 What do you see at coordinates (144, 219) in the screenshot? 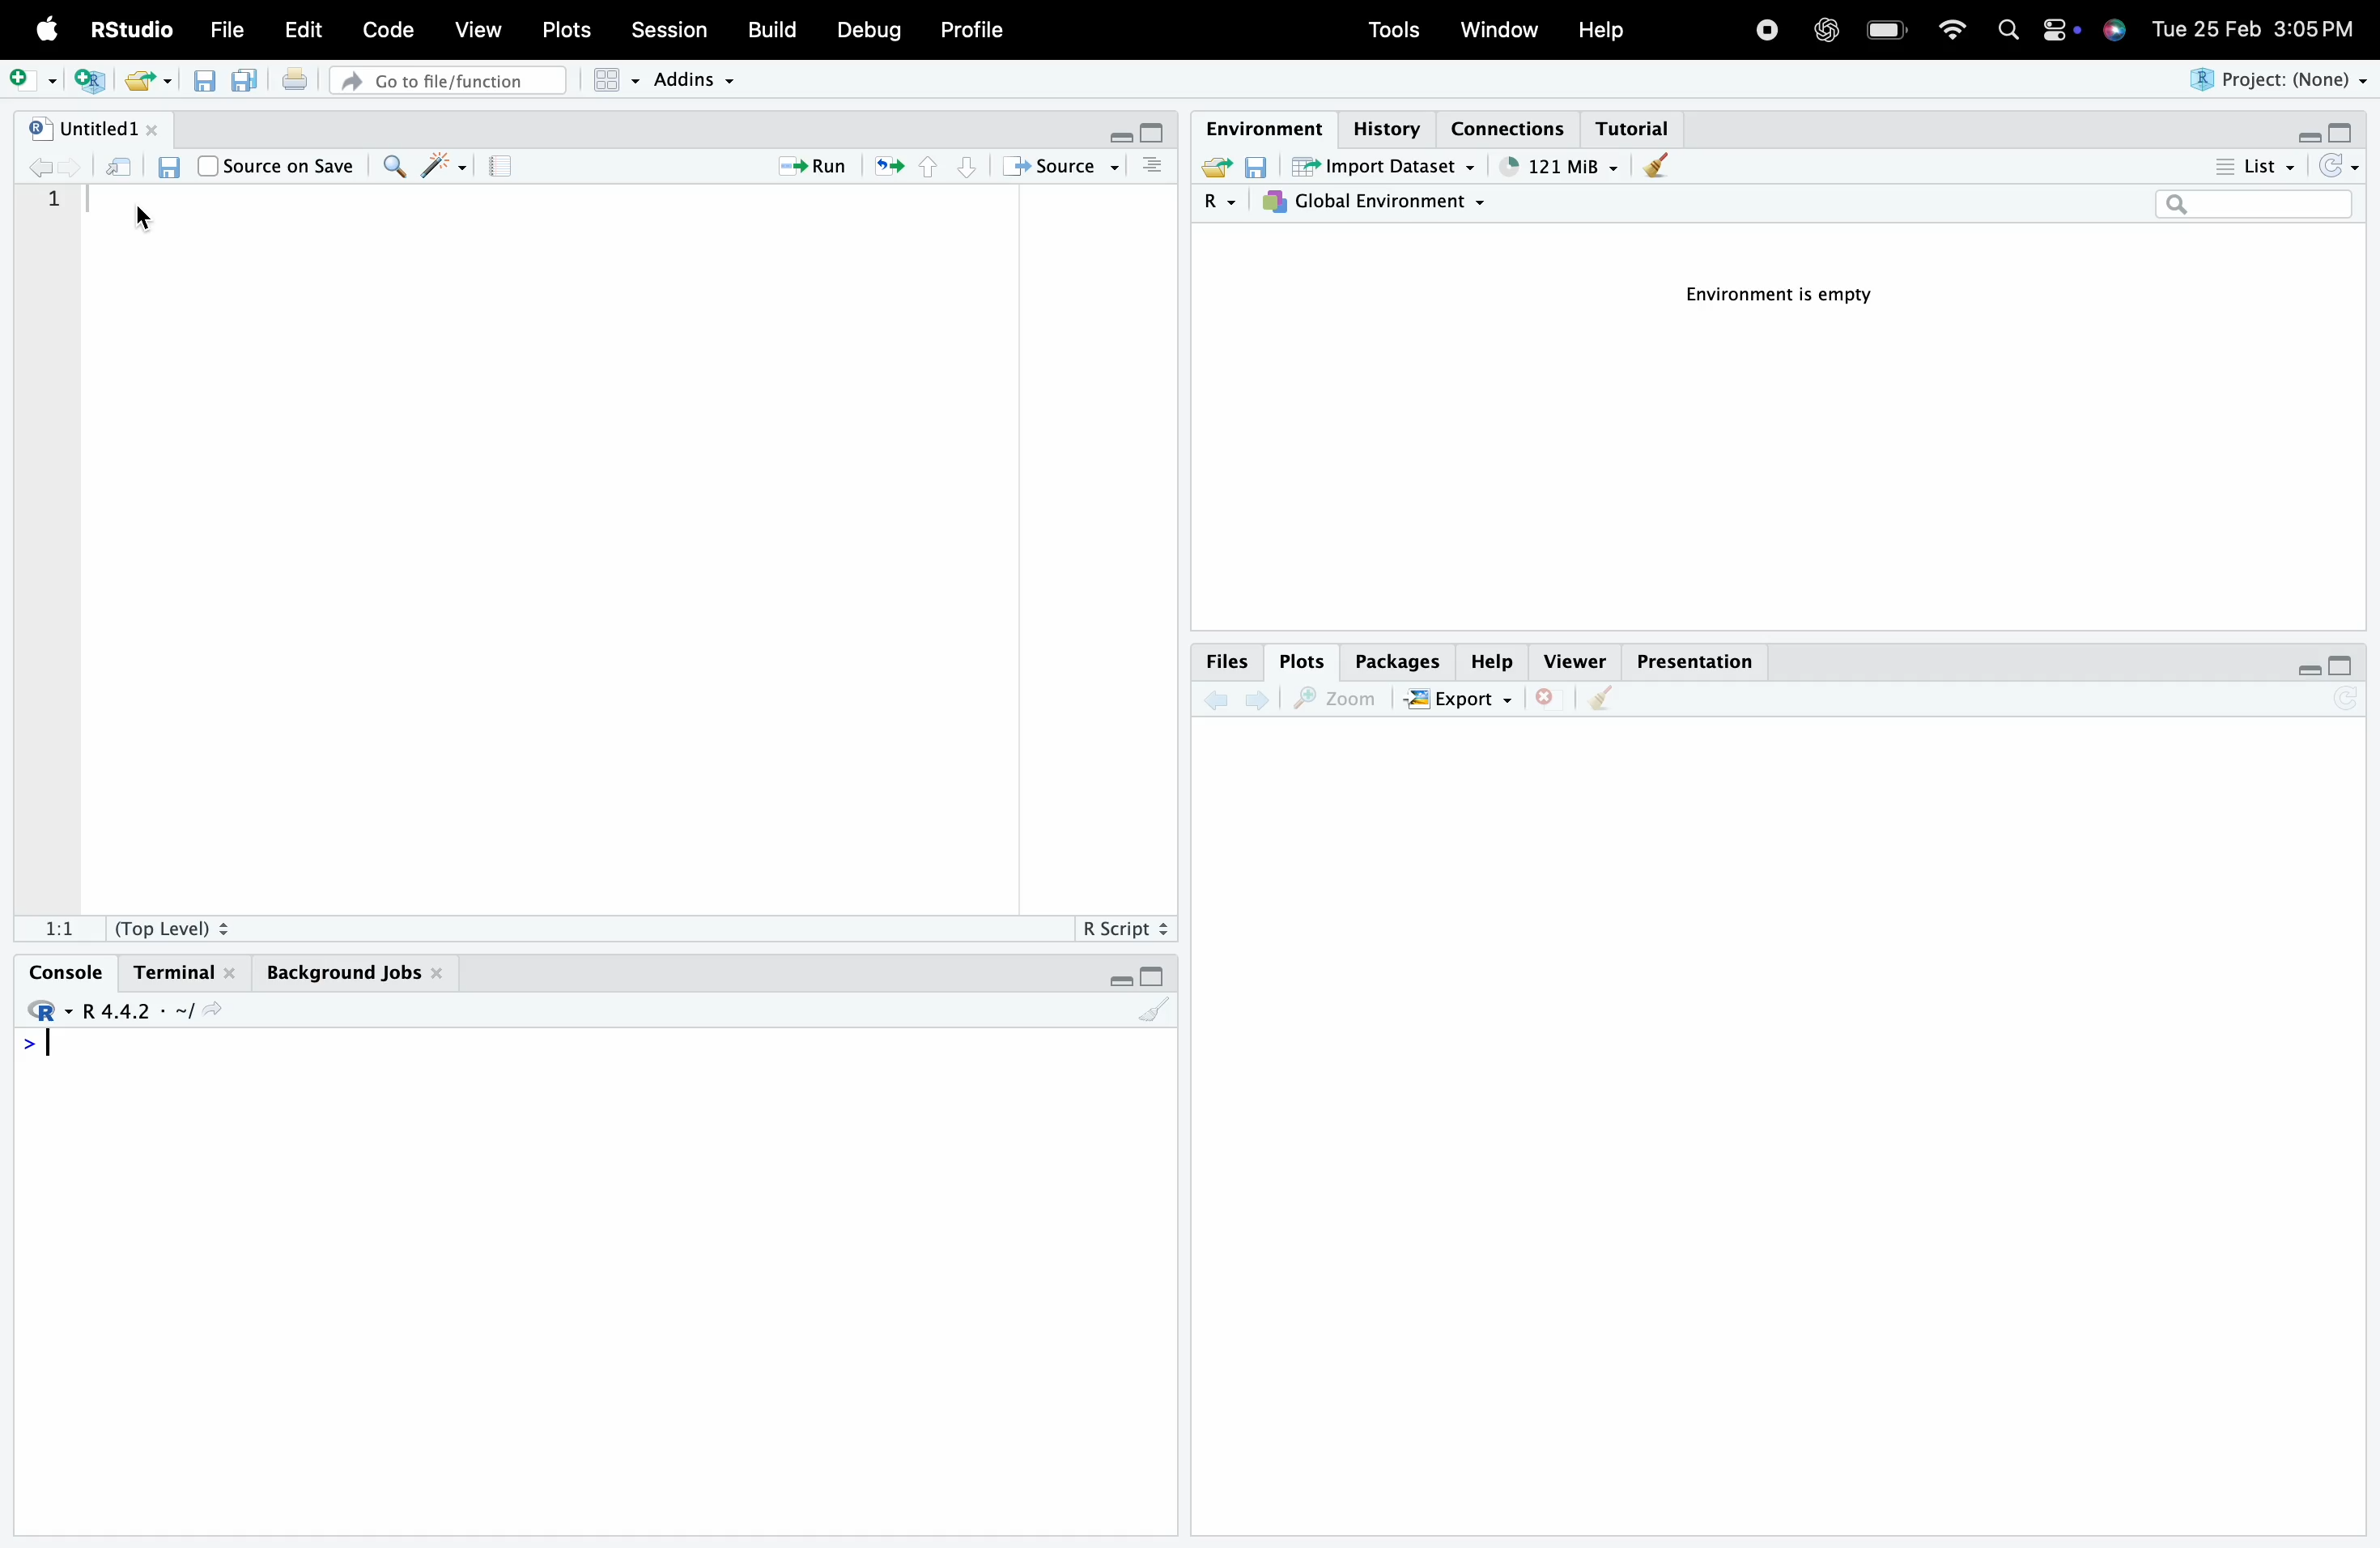
I see `Cursor` at bounding box center [144, 219].